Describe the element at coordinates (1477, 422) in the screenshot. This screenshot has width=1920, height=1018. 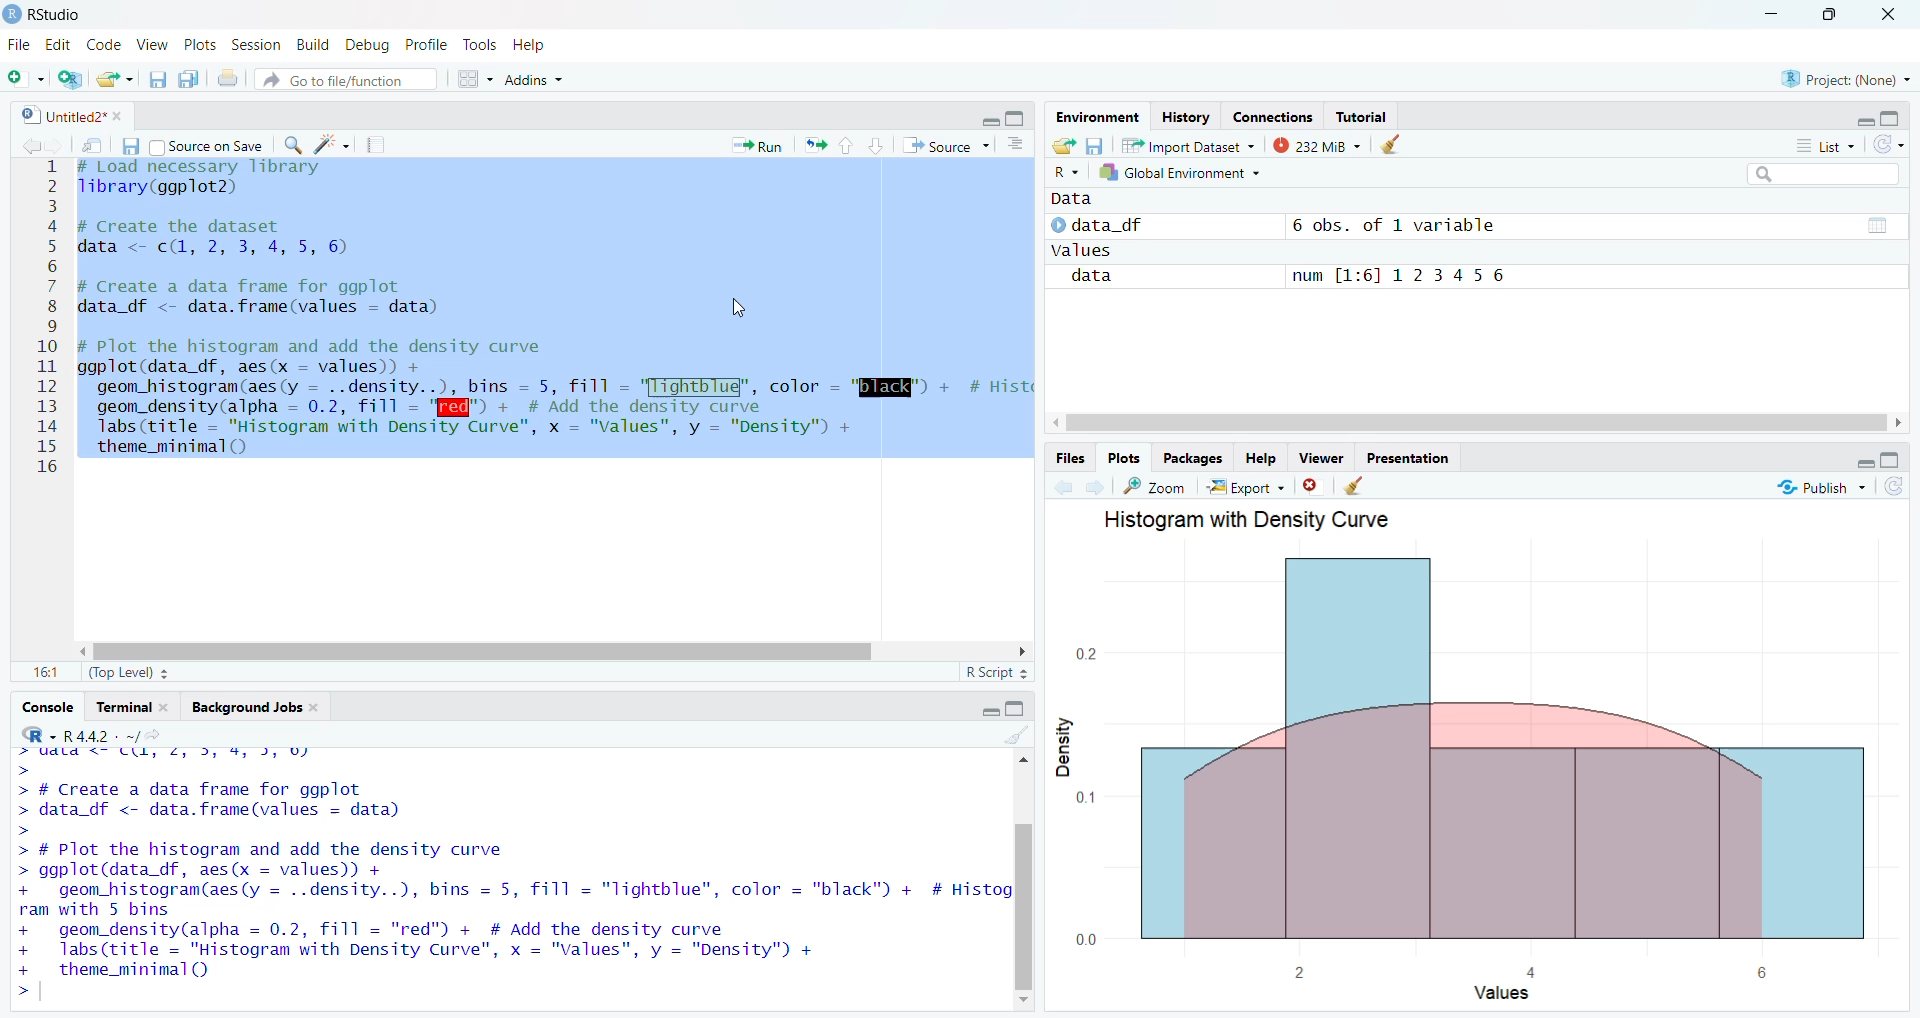
I see `horizontal scroll bar` at that location.